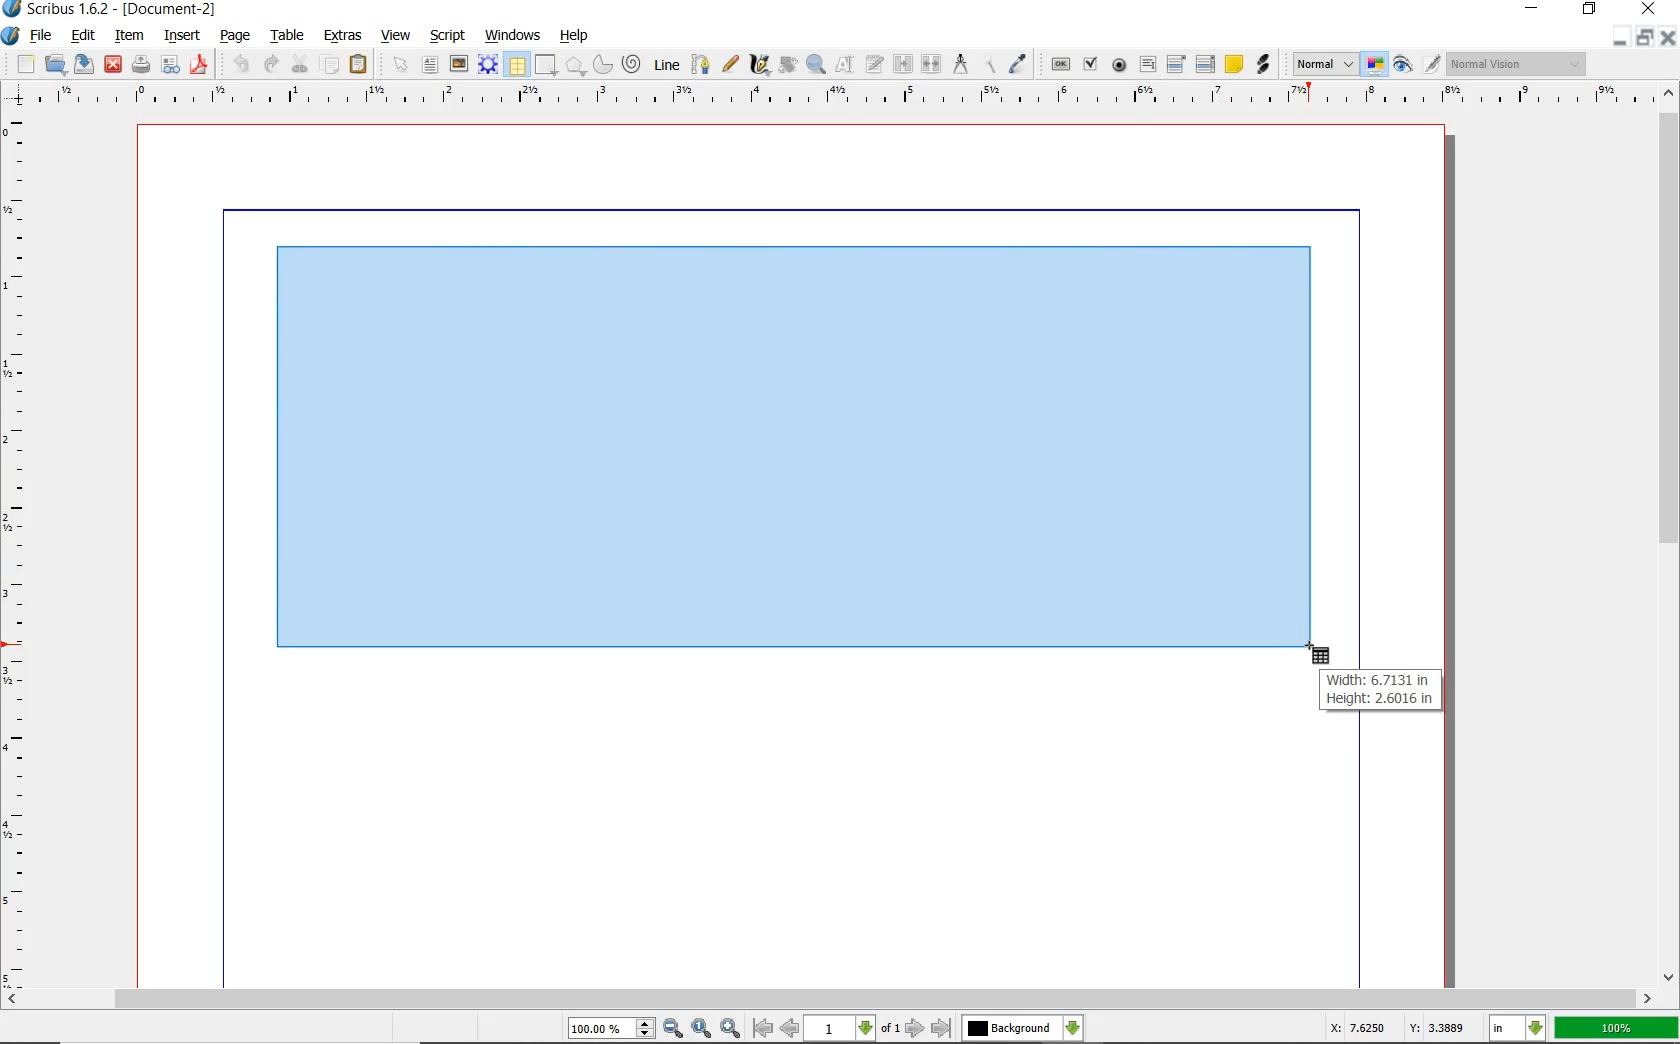 The height and width of the screenshot is (1044, 1680). Describe the element at coordinates (852, 97) in the screenshot. I see `ruler` at that location.